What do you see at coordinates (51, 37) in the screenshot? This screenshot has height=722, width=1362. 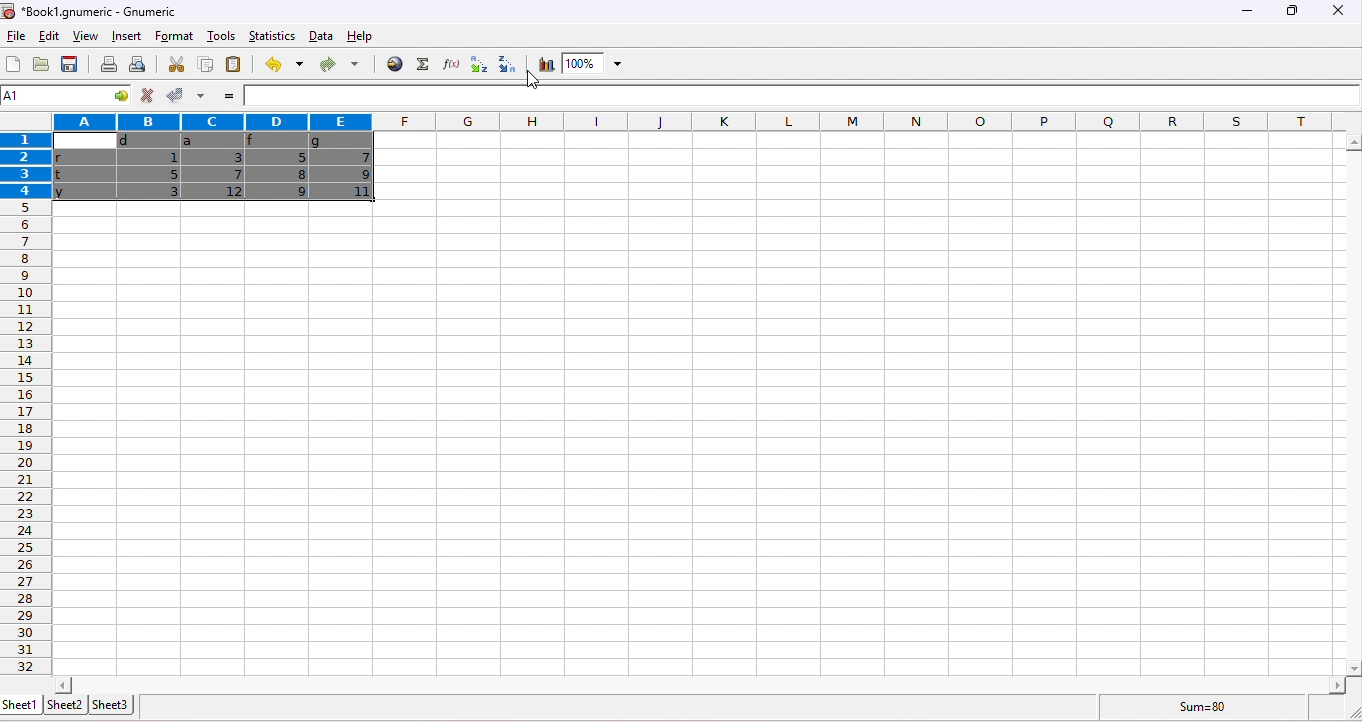 I see `edit` at bounding box center [51, 37].